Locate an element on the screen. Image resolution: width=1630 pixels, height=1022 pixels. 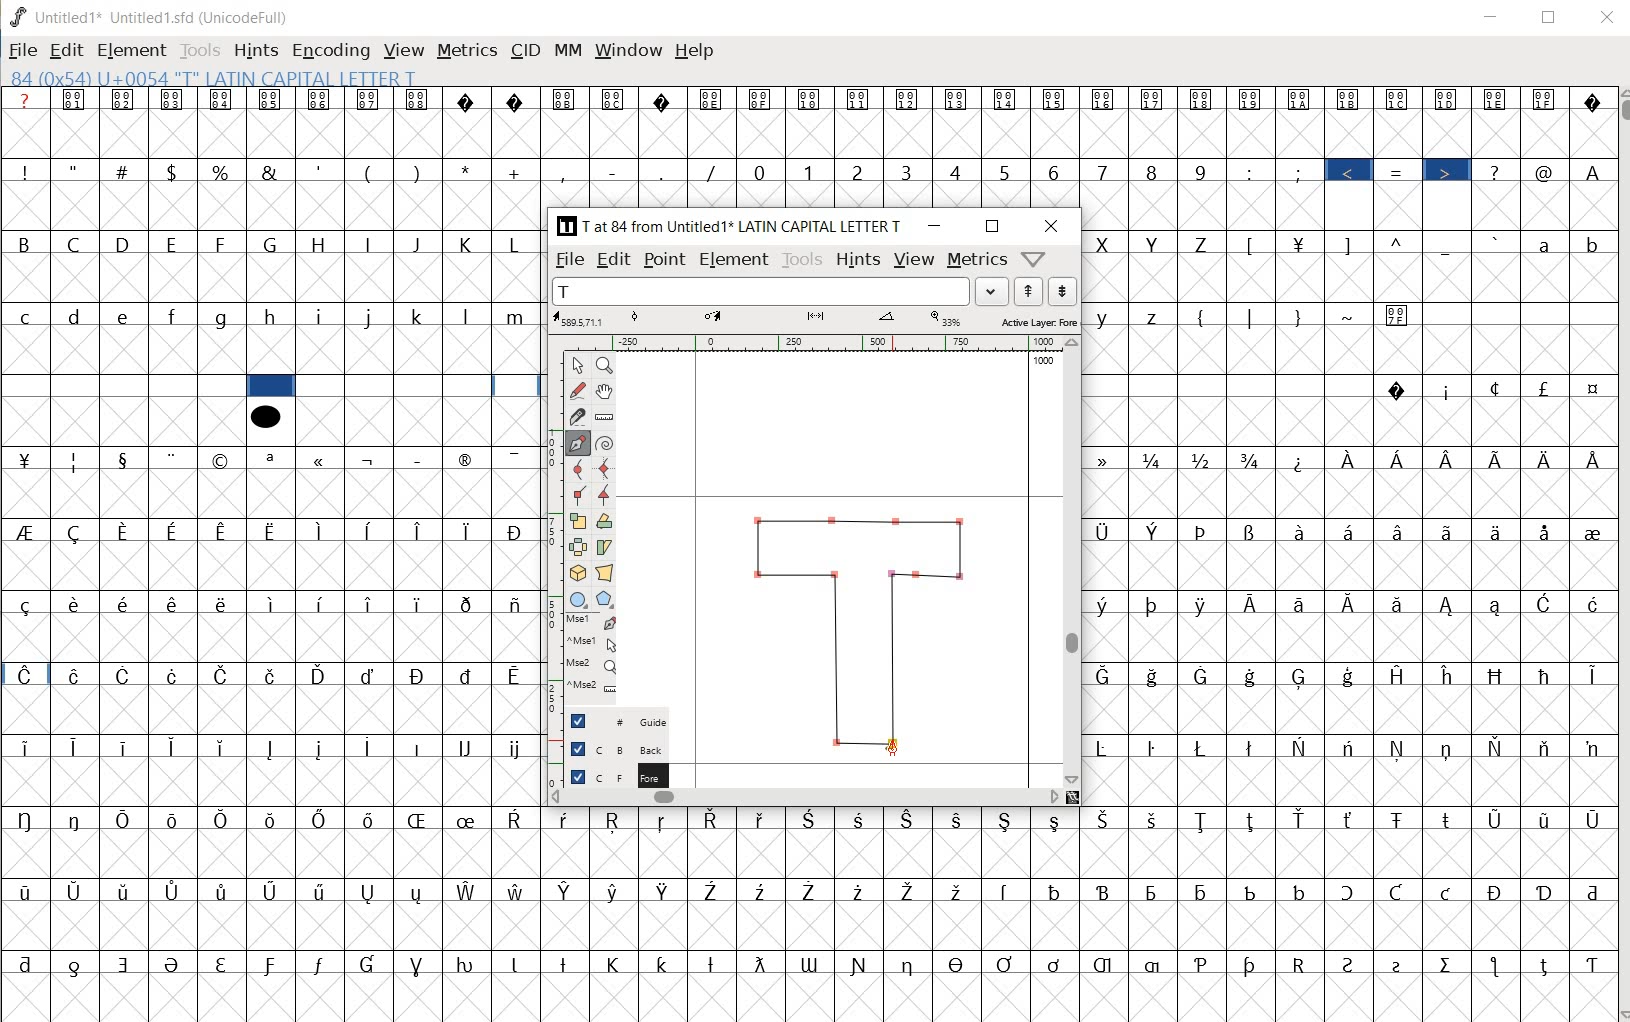
X is located at coordinates (1106, 244).